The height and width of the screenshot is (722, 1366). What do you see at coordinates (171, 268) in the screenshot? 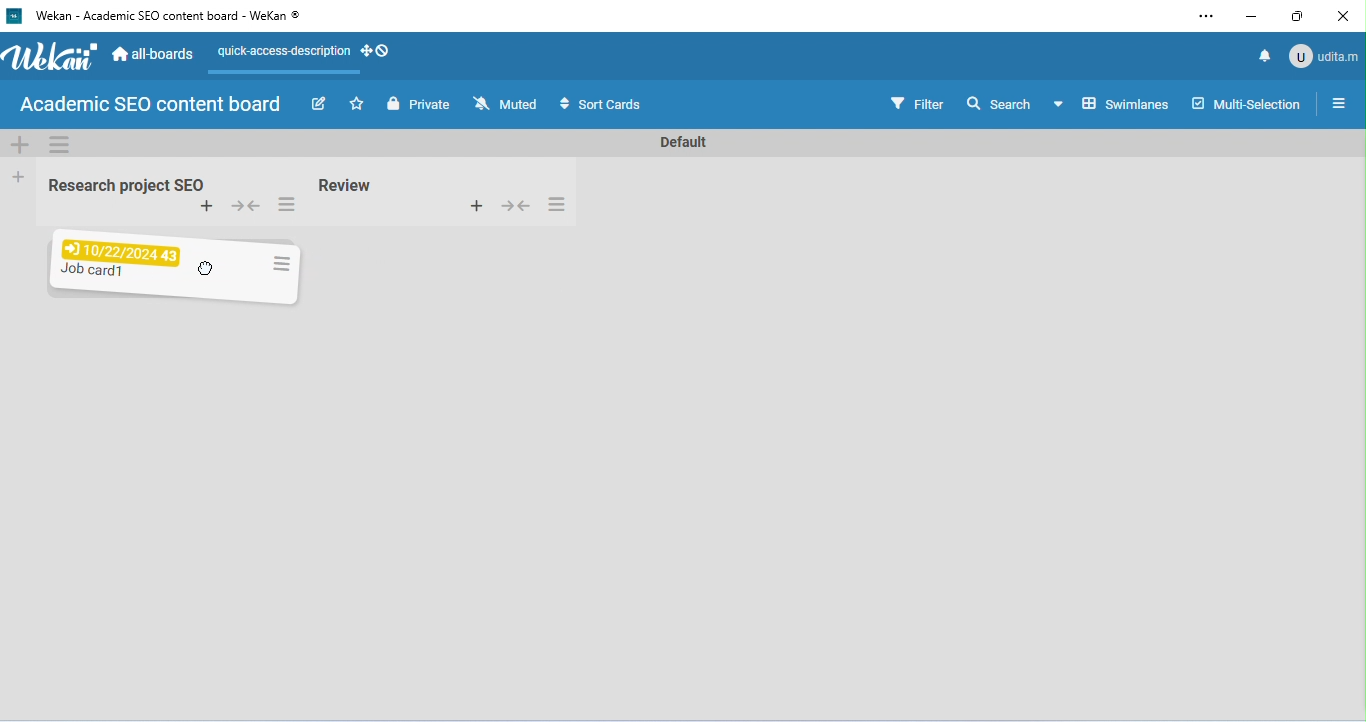
I see `dragging to another list` at bounding box center [171, 268].